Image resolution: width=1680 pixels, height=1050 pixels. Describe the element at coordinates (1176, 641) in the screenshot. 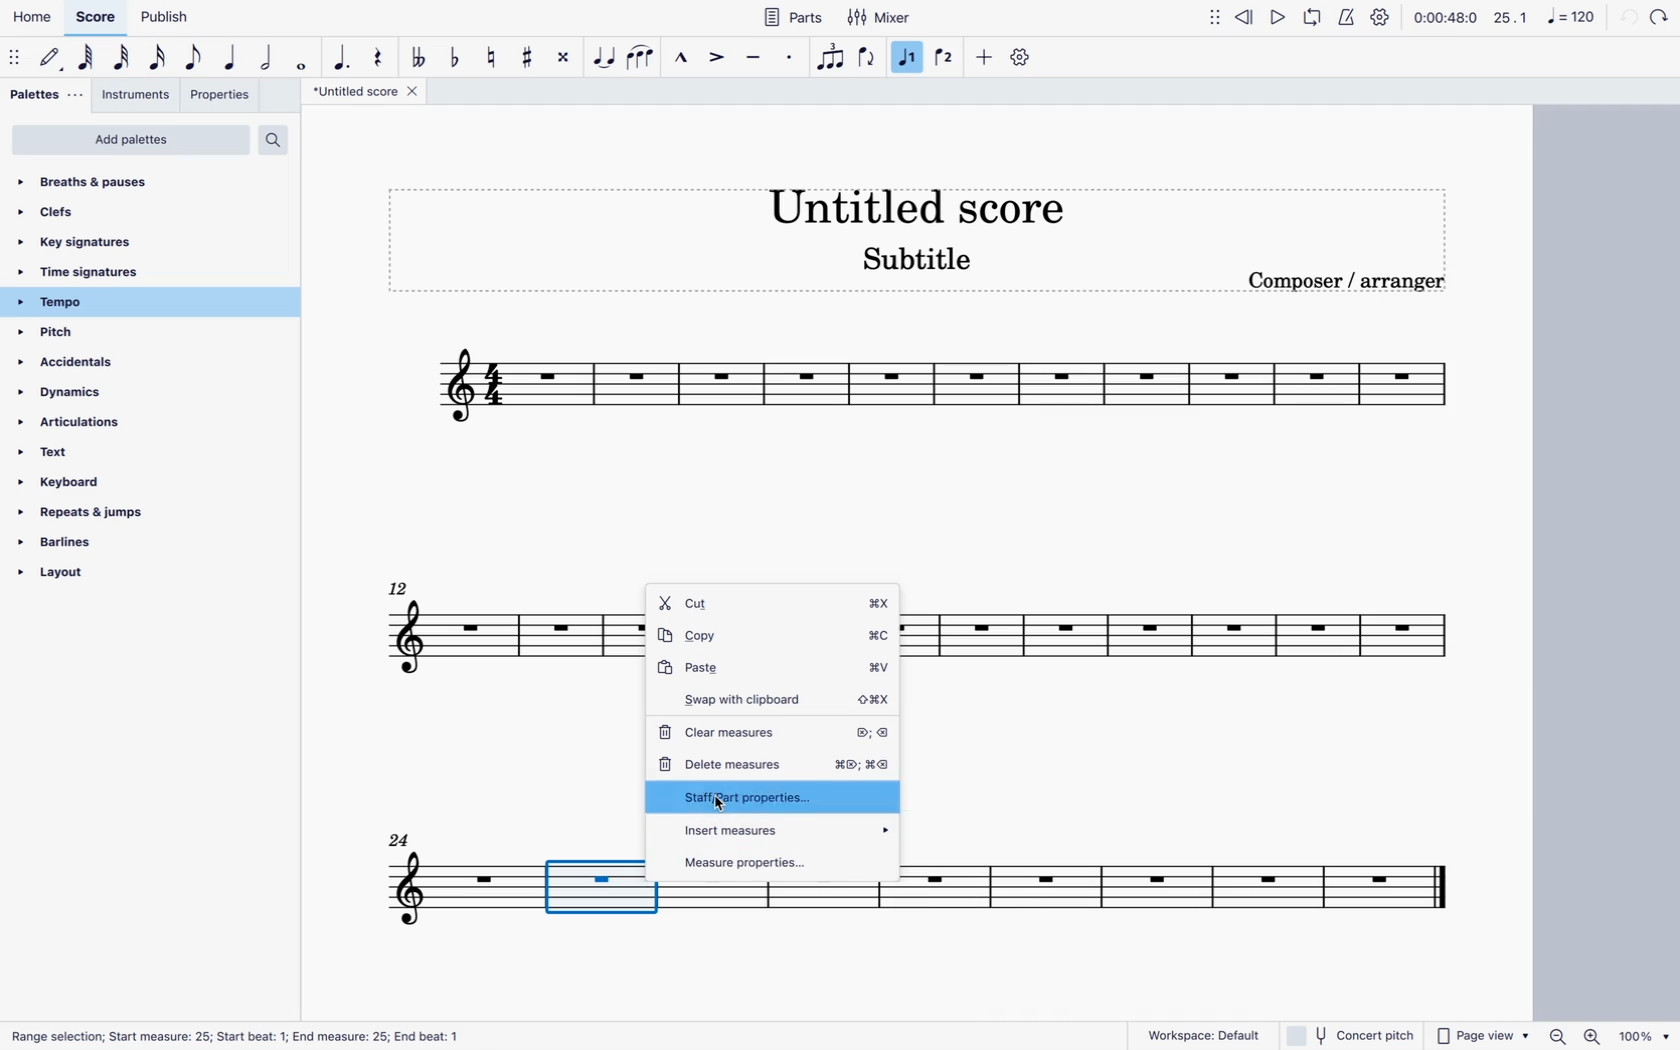

I see `score` at that location.